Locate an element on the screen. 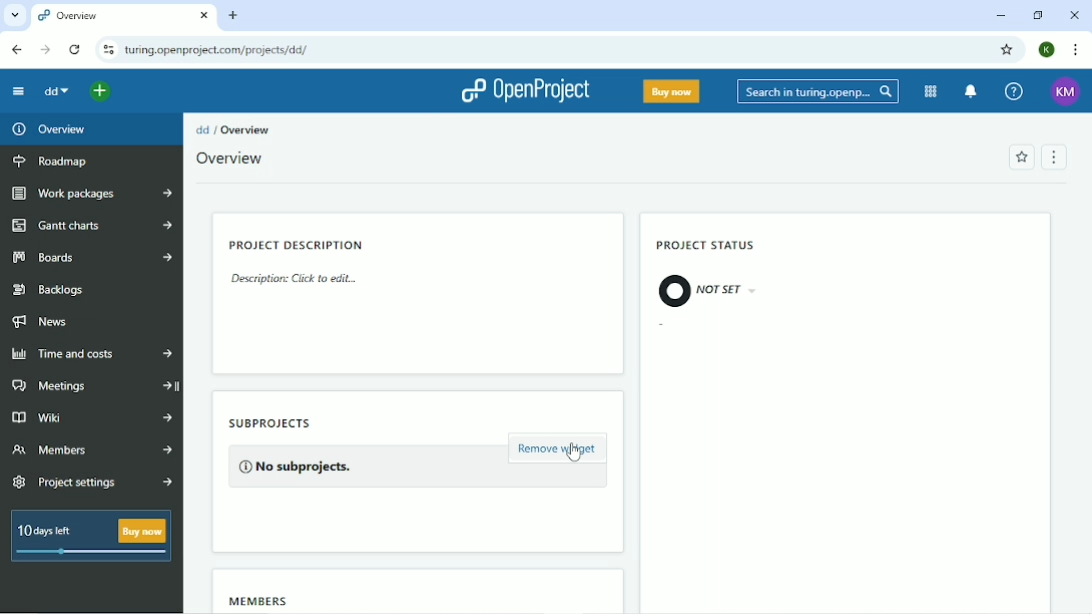 The height and width of the screenshot is (614, 1092). Members is located at coordinates (263, 600).